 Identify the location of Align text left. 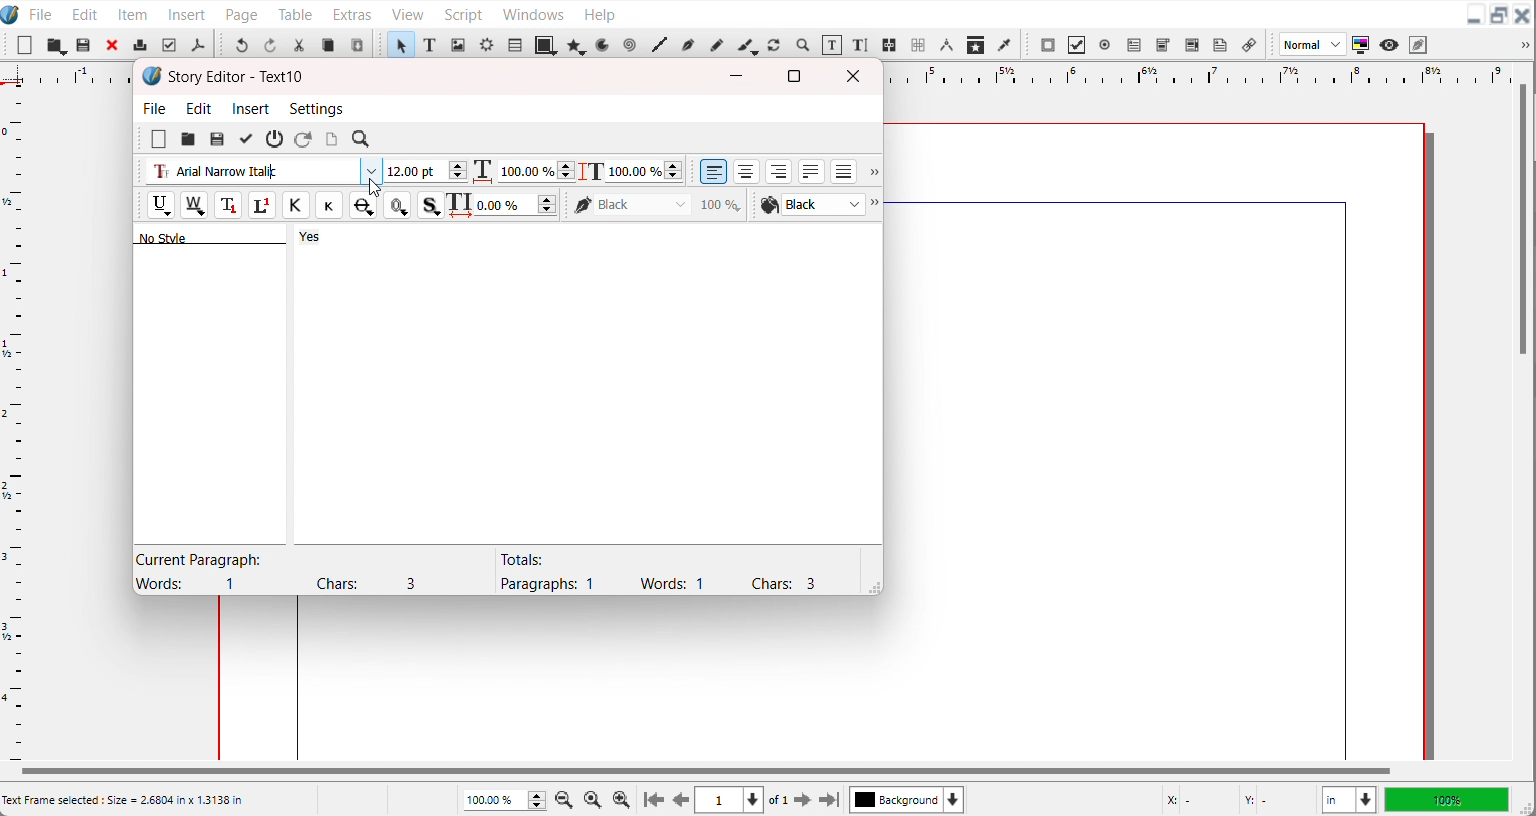
(714, 171).